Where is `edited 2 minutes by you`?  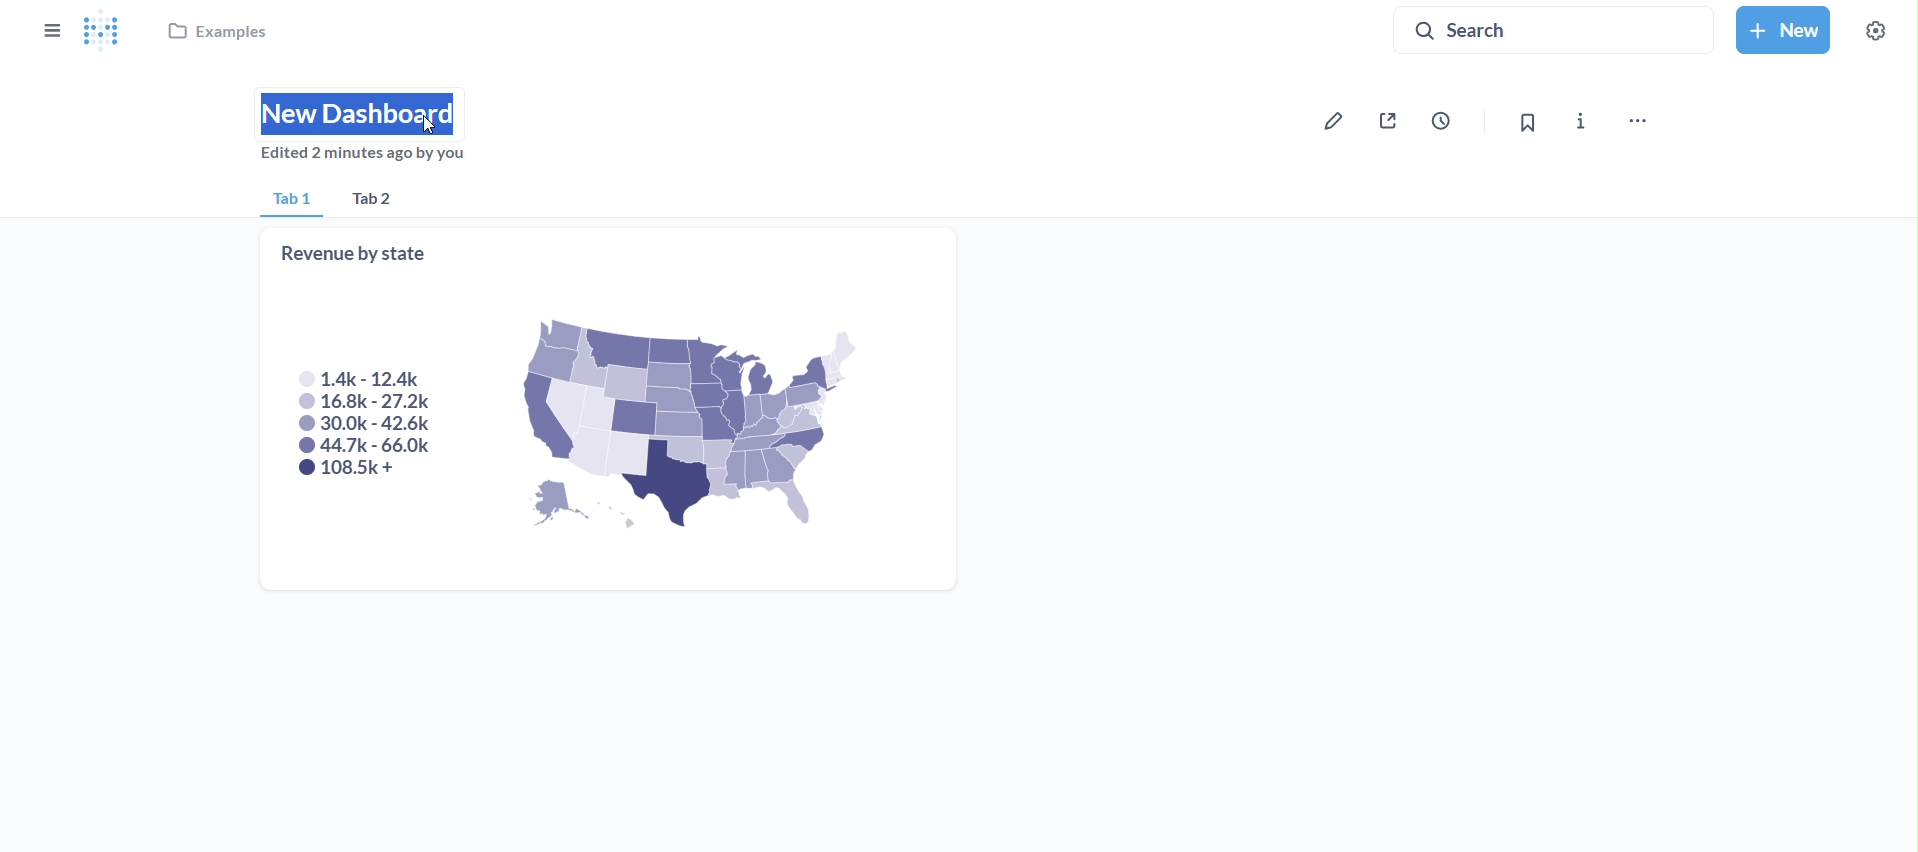 edited 2 minutes by you is located at coordinates (370, 158).